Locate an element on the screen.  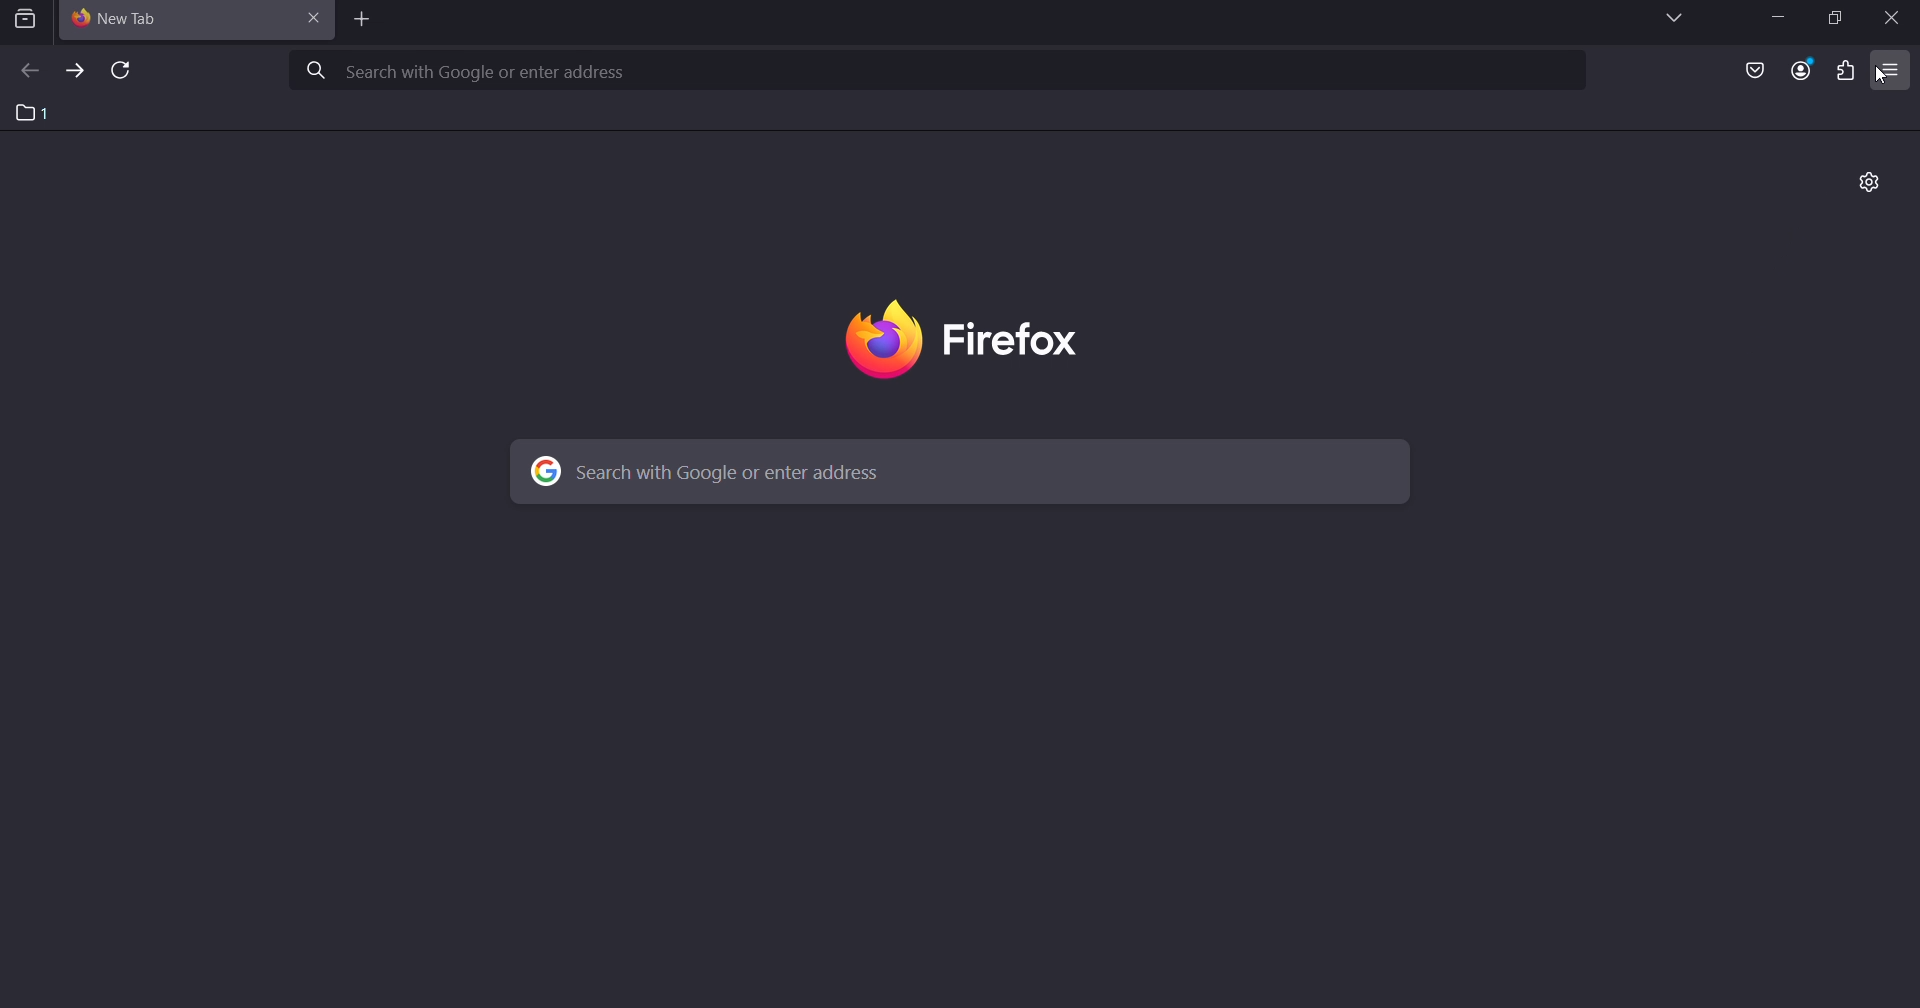
1 is located at coordinates (32, 114).